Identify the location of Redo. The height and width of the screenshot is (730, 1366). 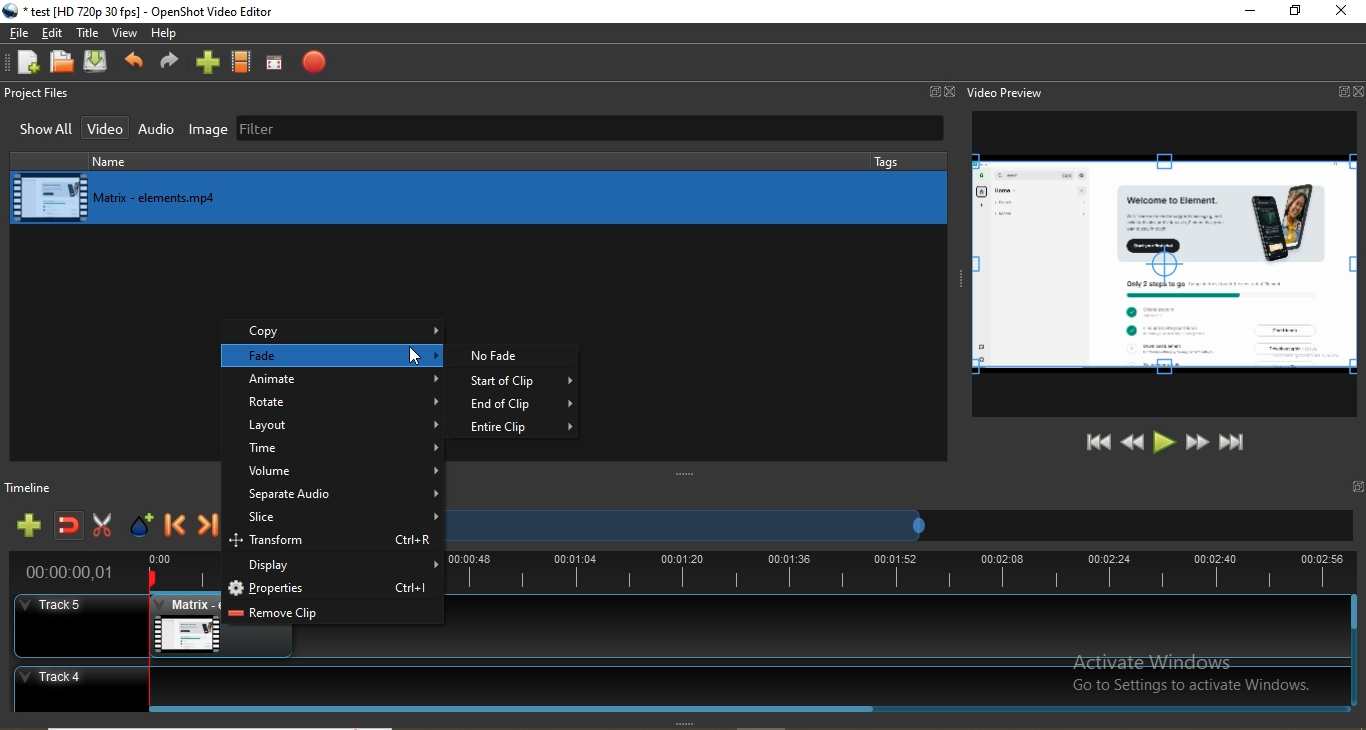
(169, 65).